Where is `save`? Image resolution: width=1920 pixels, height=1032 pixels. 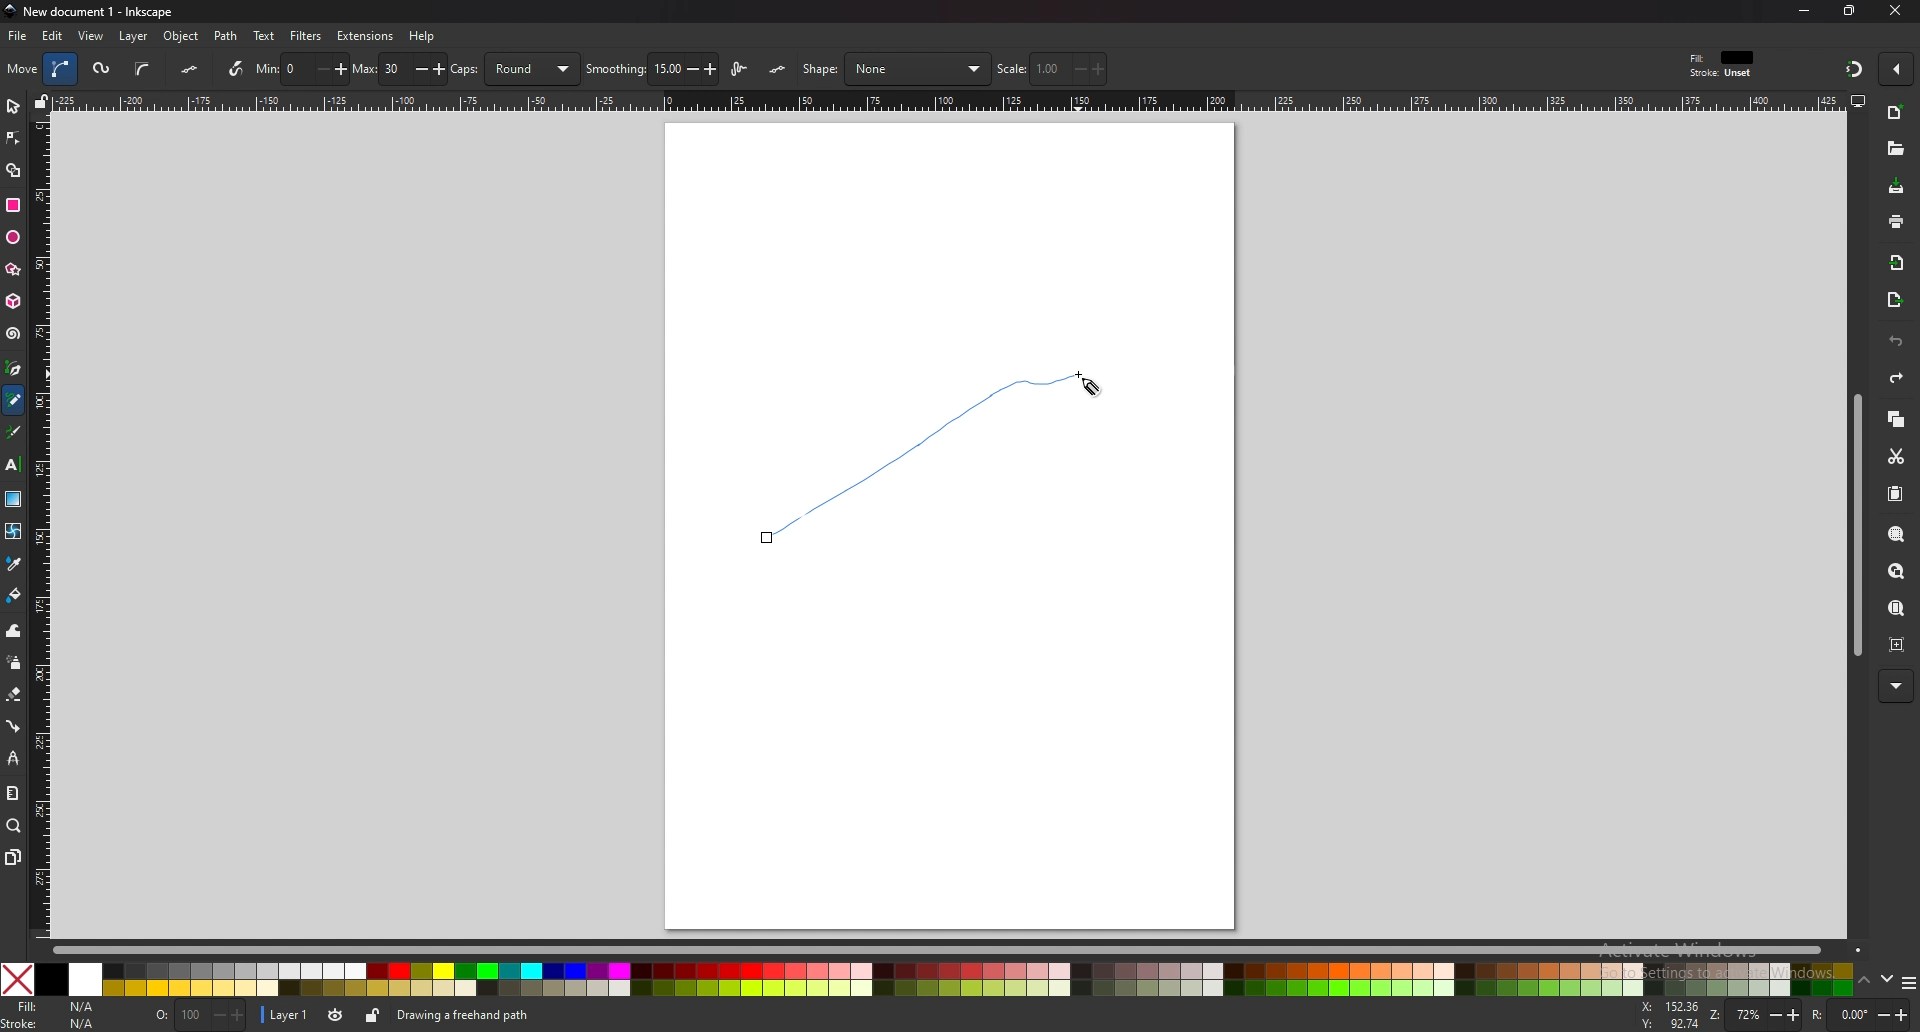 save is located at coordinates (1897, 188).